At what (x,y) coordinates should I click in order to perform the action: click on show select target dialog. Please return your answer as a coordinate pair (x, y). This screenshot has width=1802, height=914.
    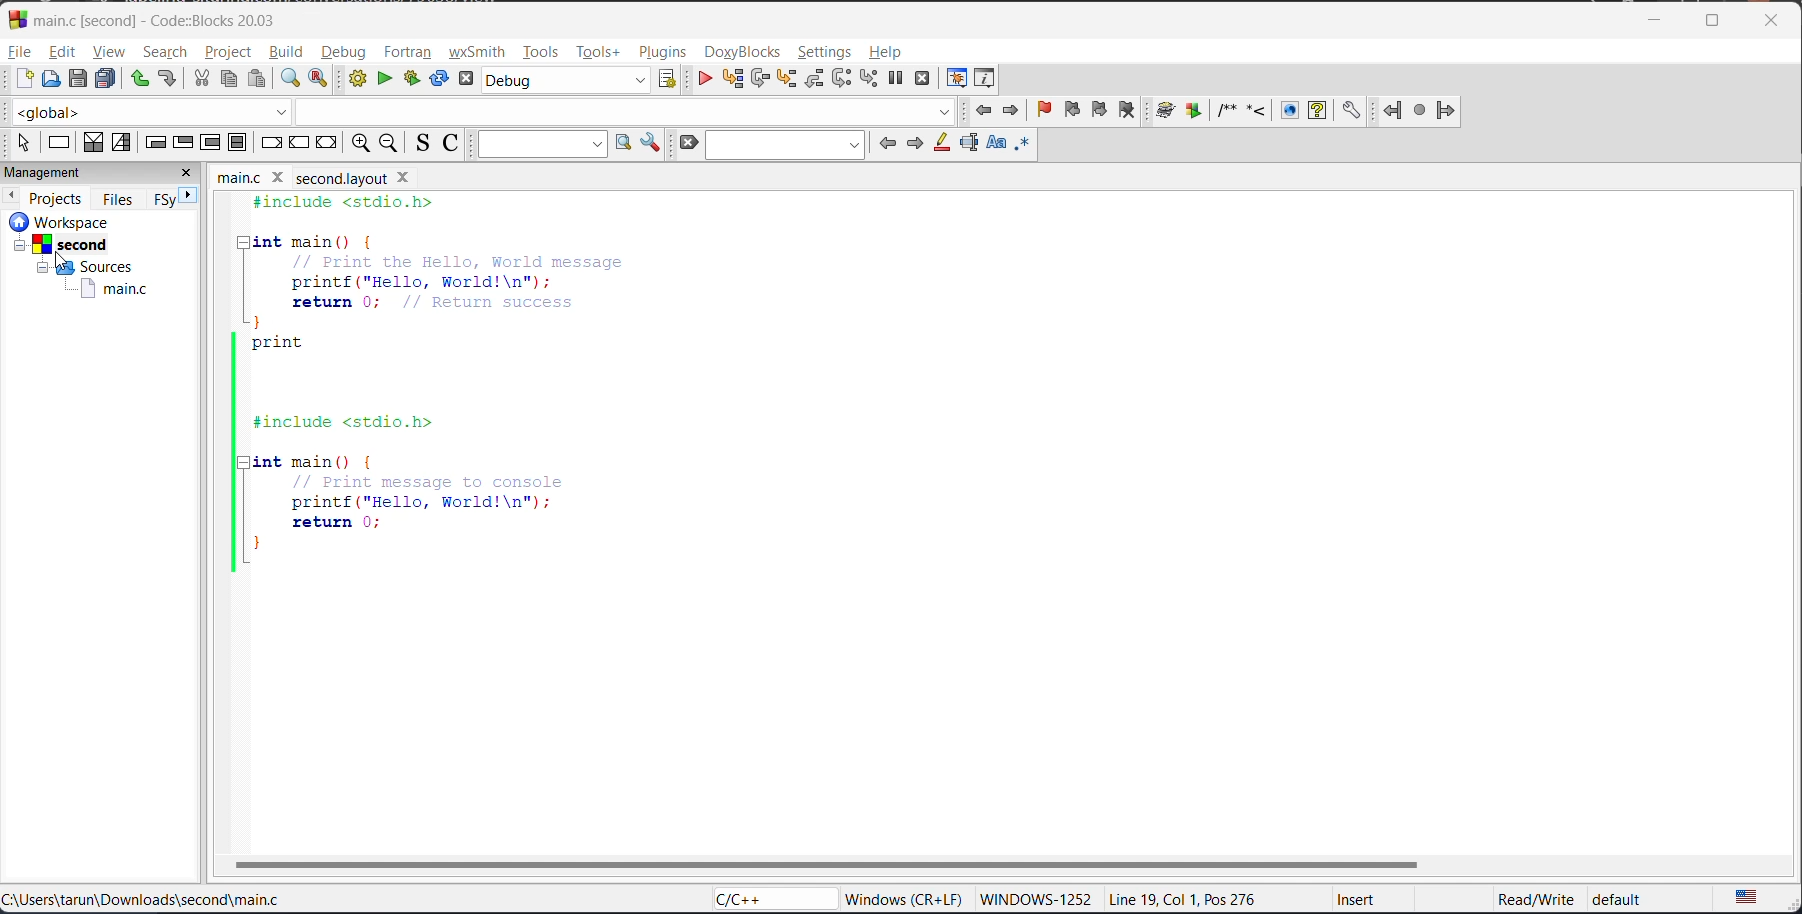
    Looking at the image, I should click on (667, 82).